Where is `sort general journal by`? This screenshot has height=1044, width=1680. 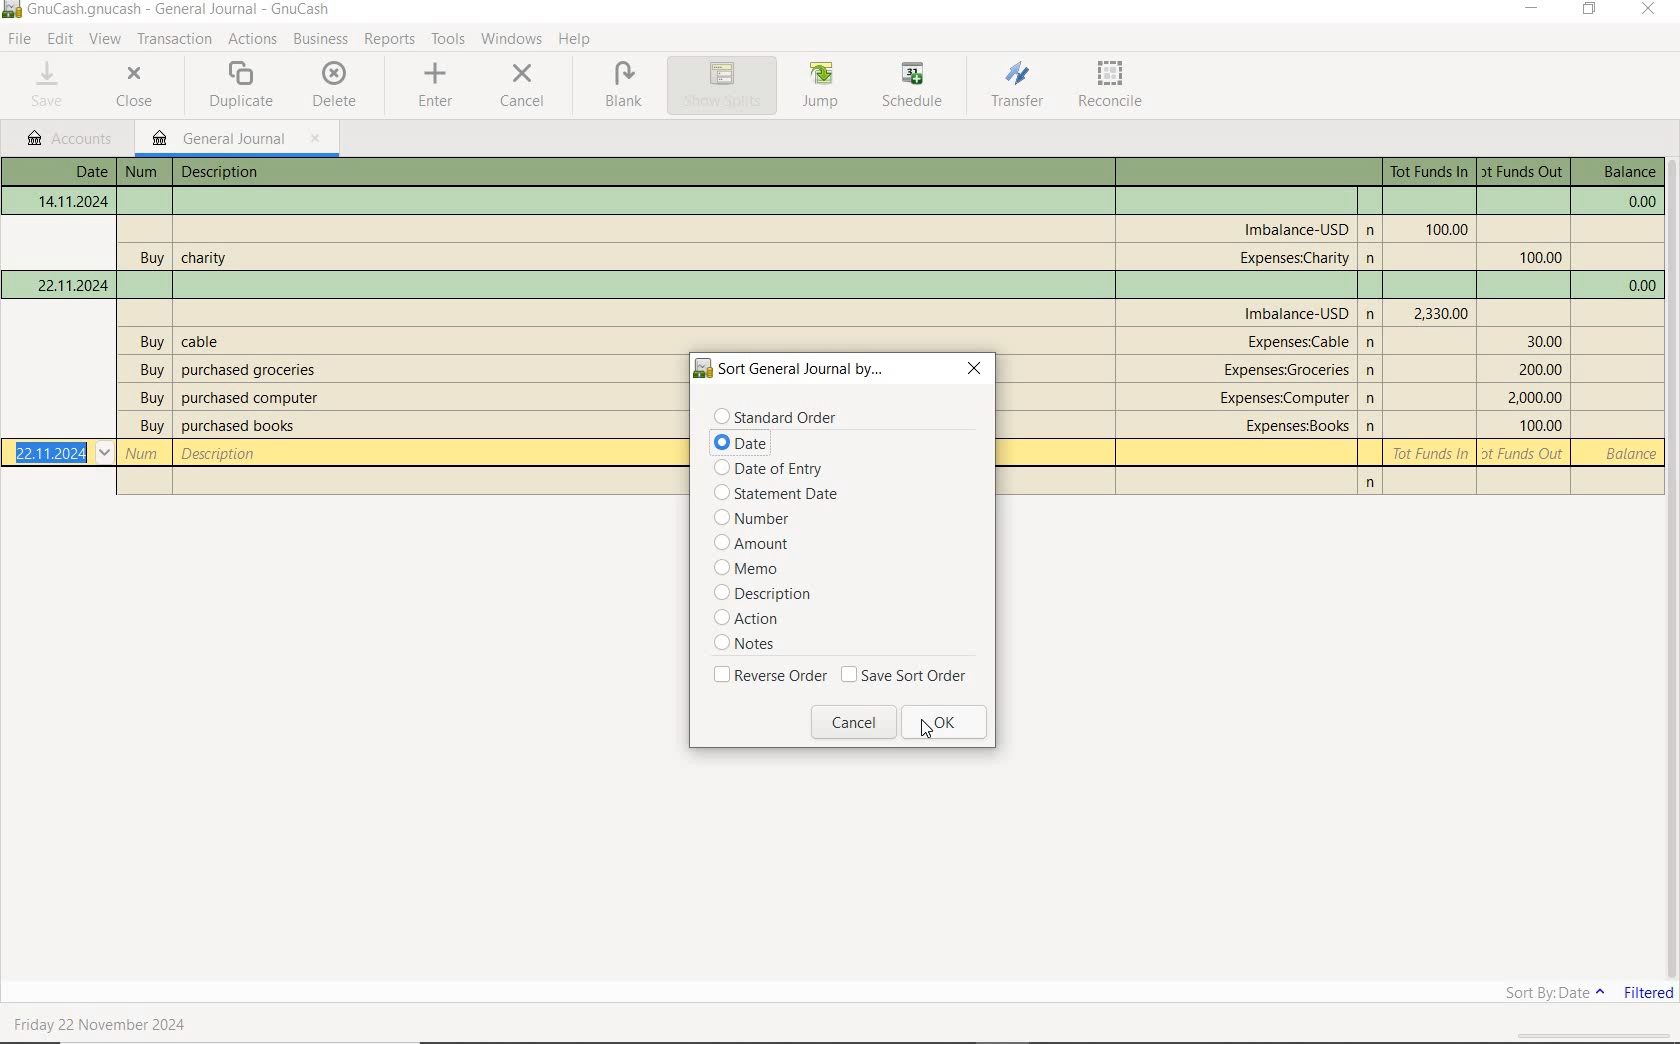
sort general journal by is located at coordinates (793, 369).